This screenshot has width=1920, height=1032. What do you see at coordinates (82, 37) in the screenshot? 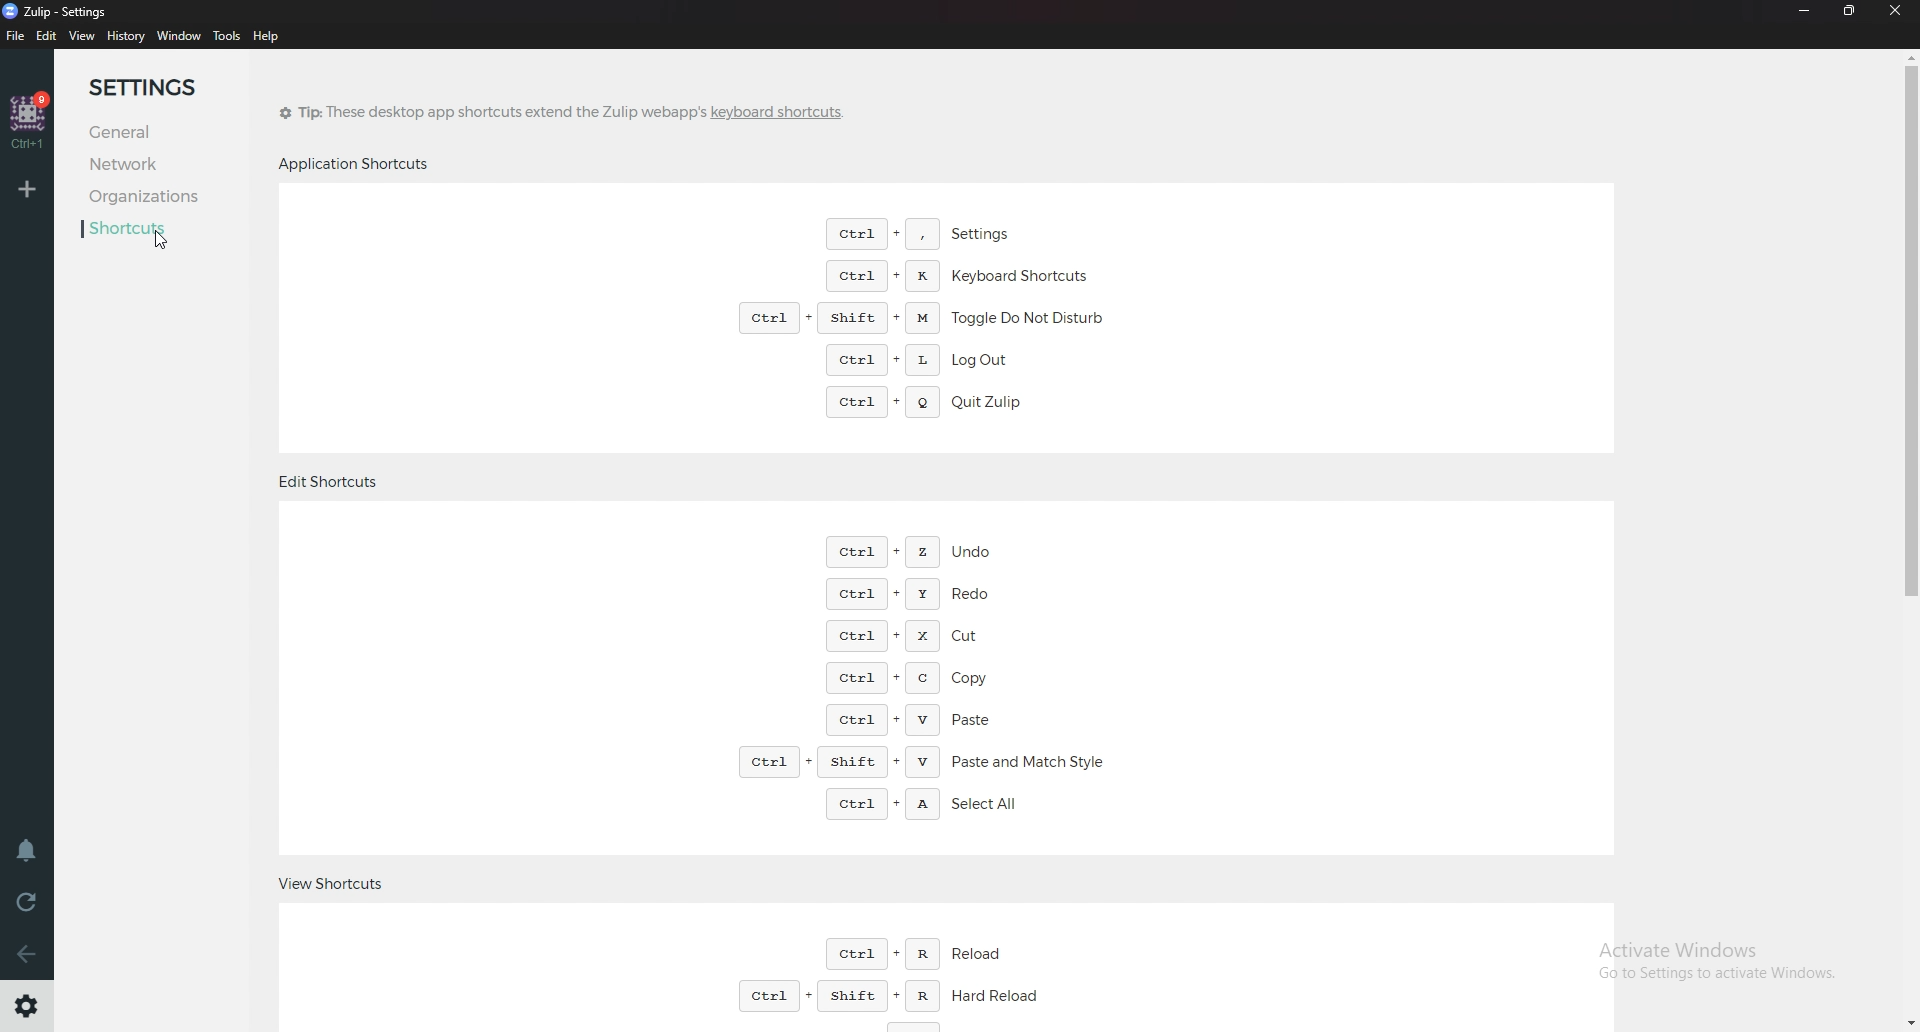
I see `view` at bounding box center [82, 37].